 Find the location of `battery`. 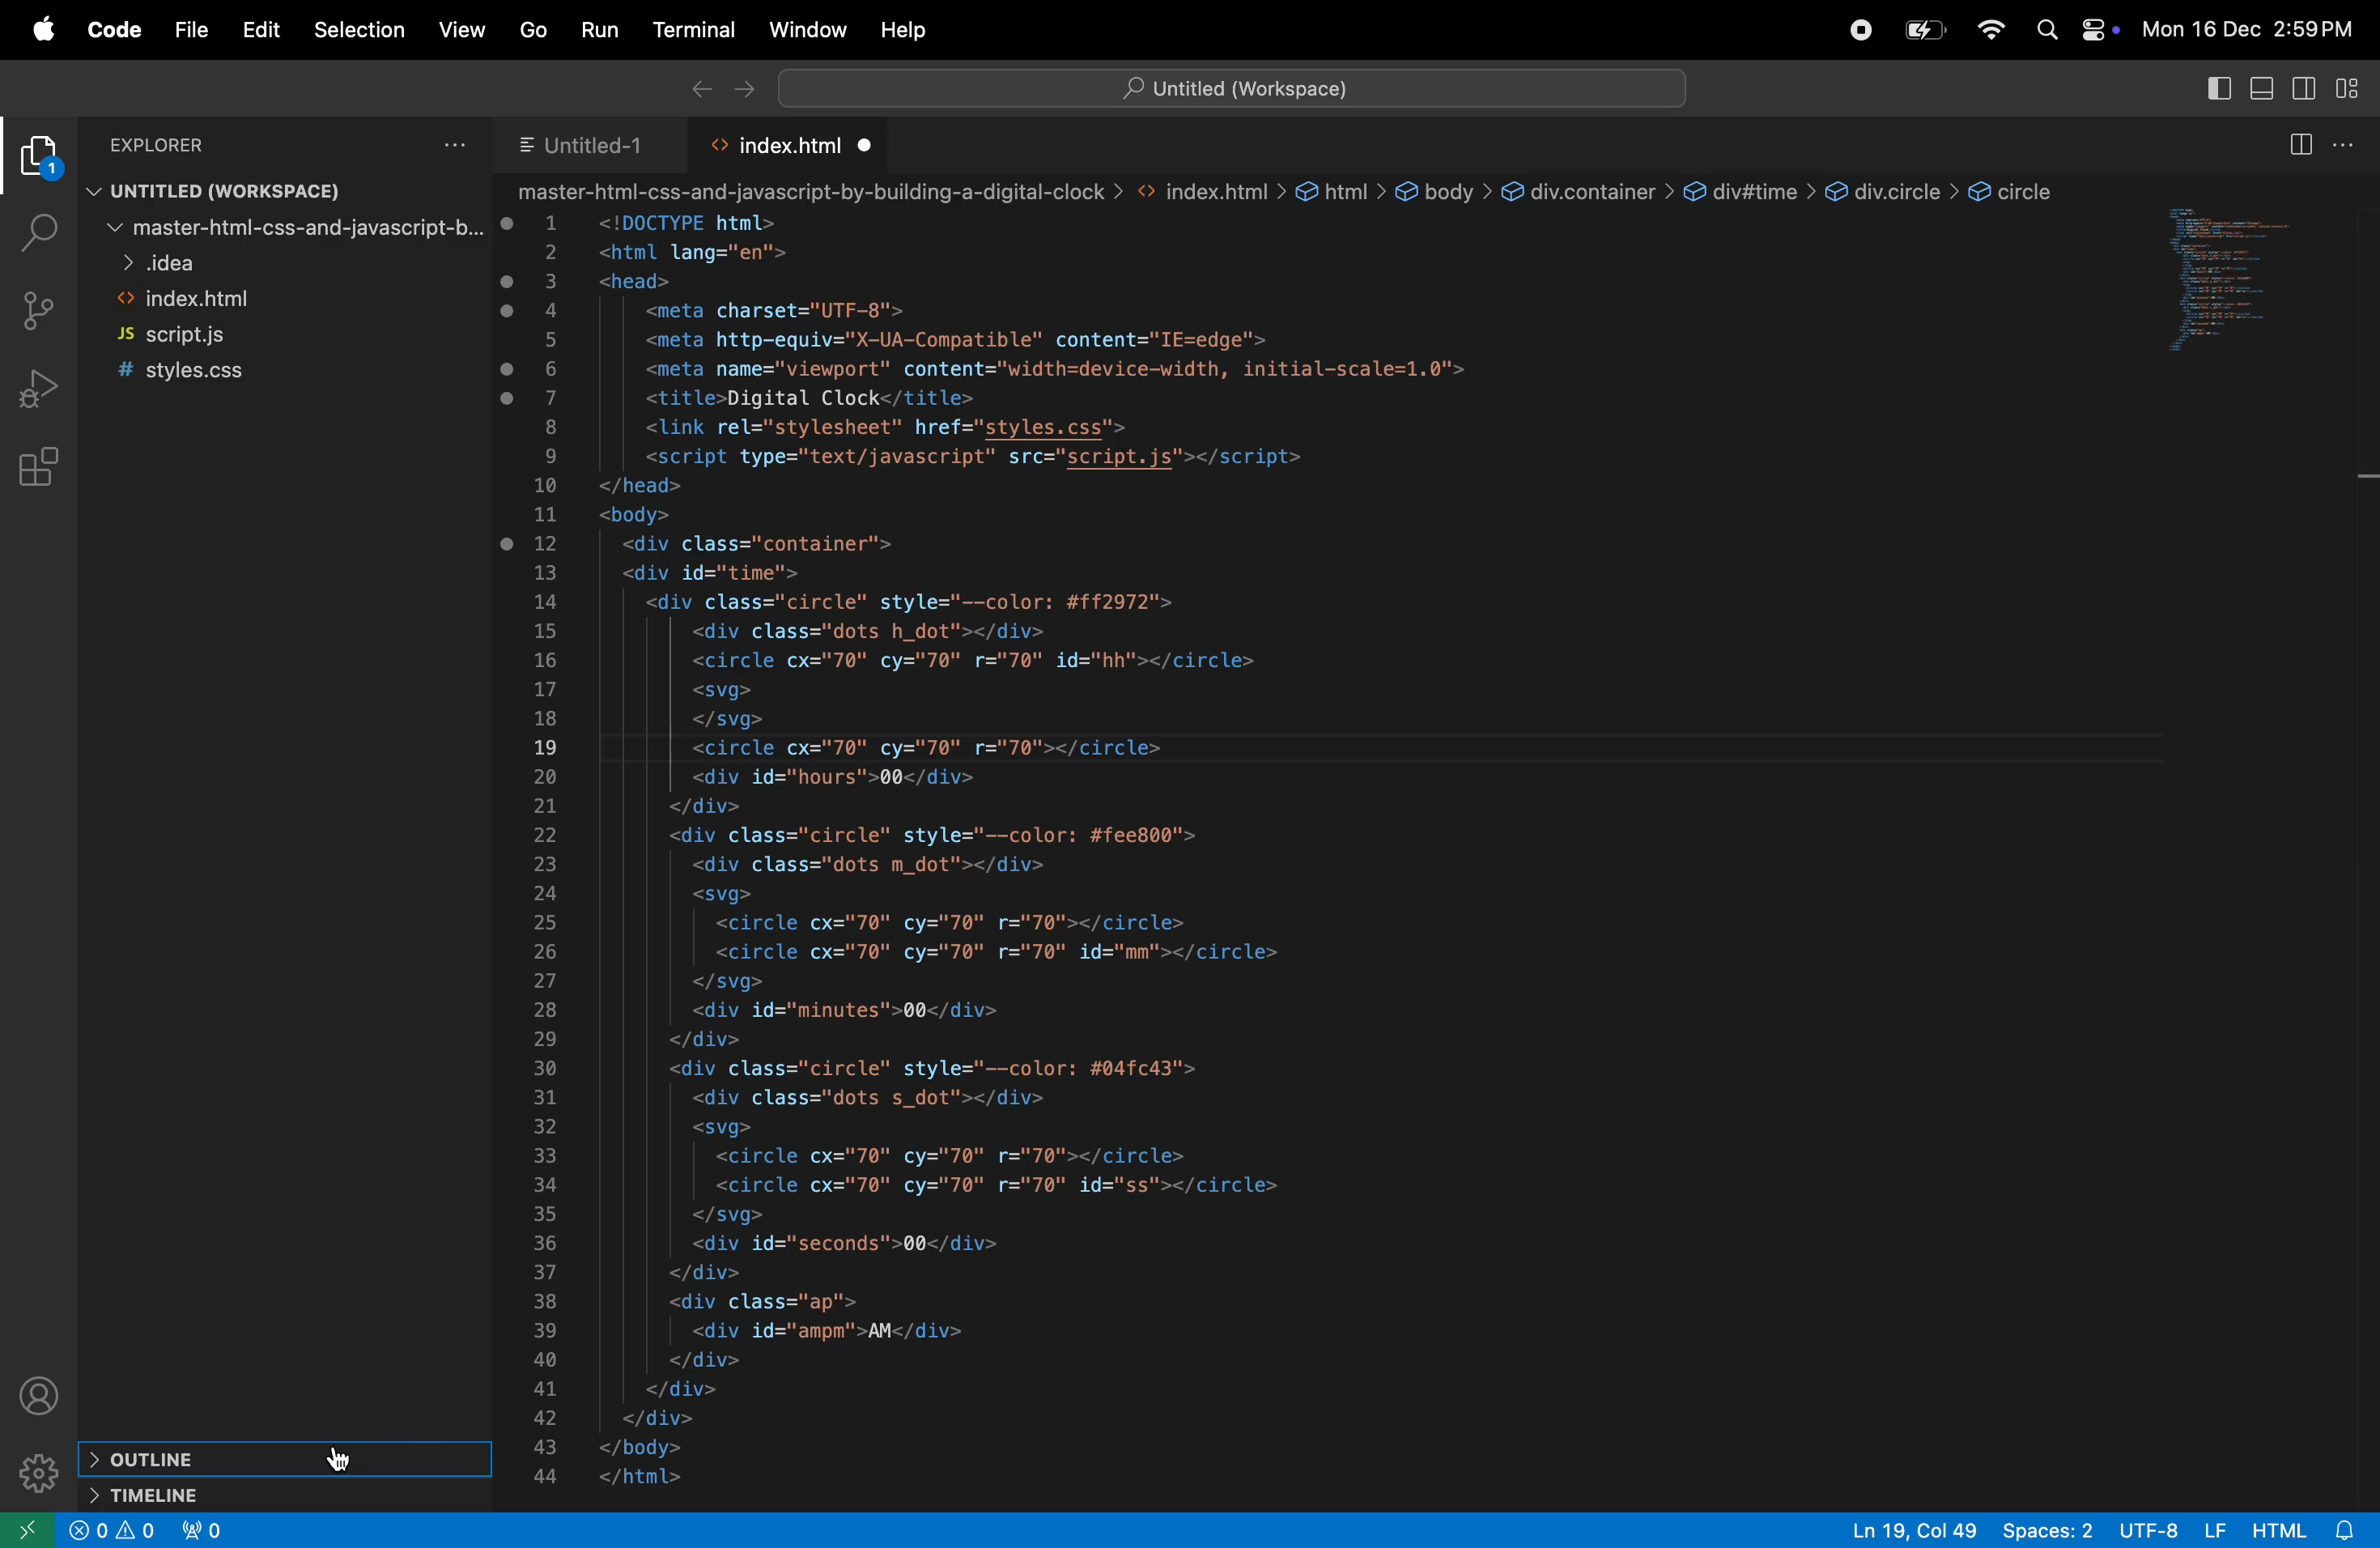

battery is located at coordinates (1921, 29).